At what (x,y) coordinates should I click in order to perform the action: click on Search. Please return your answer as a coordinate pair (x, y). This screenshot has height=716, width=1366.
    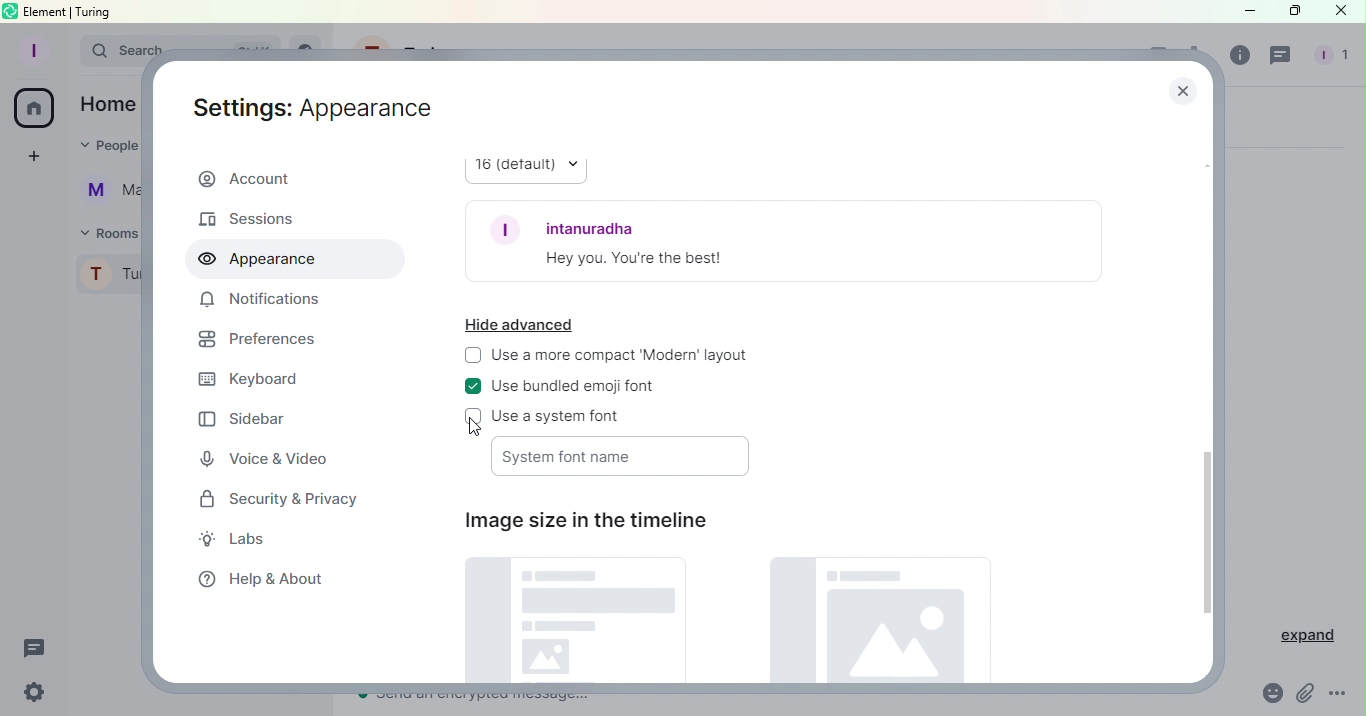
    Looking at the image, I should click on (112, 53).